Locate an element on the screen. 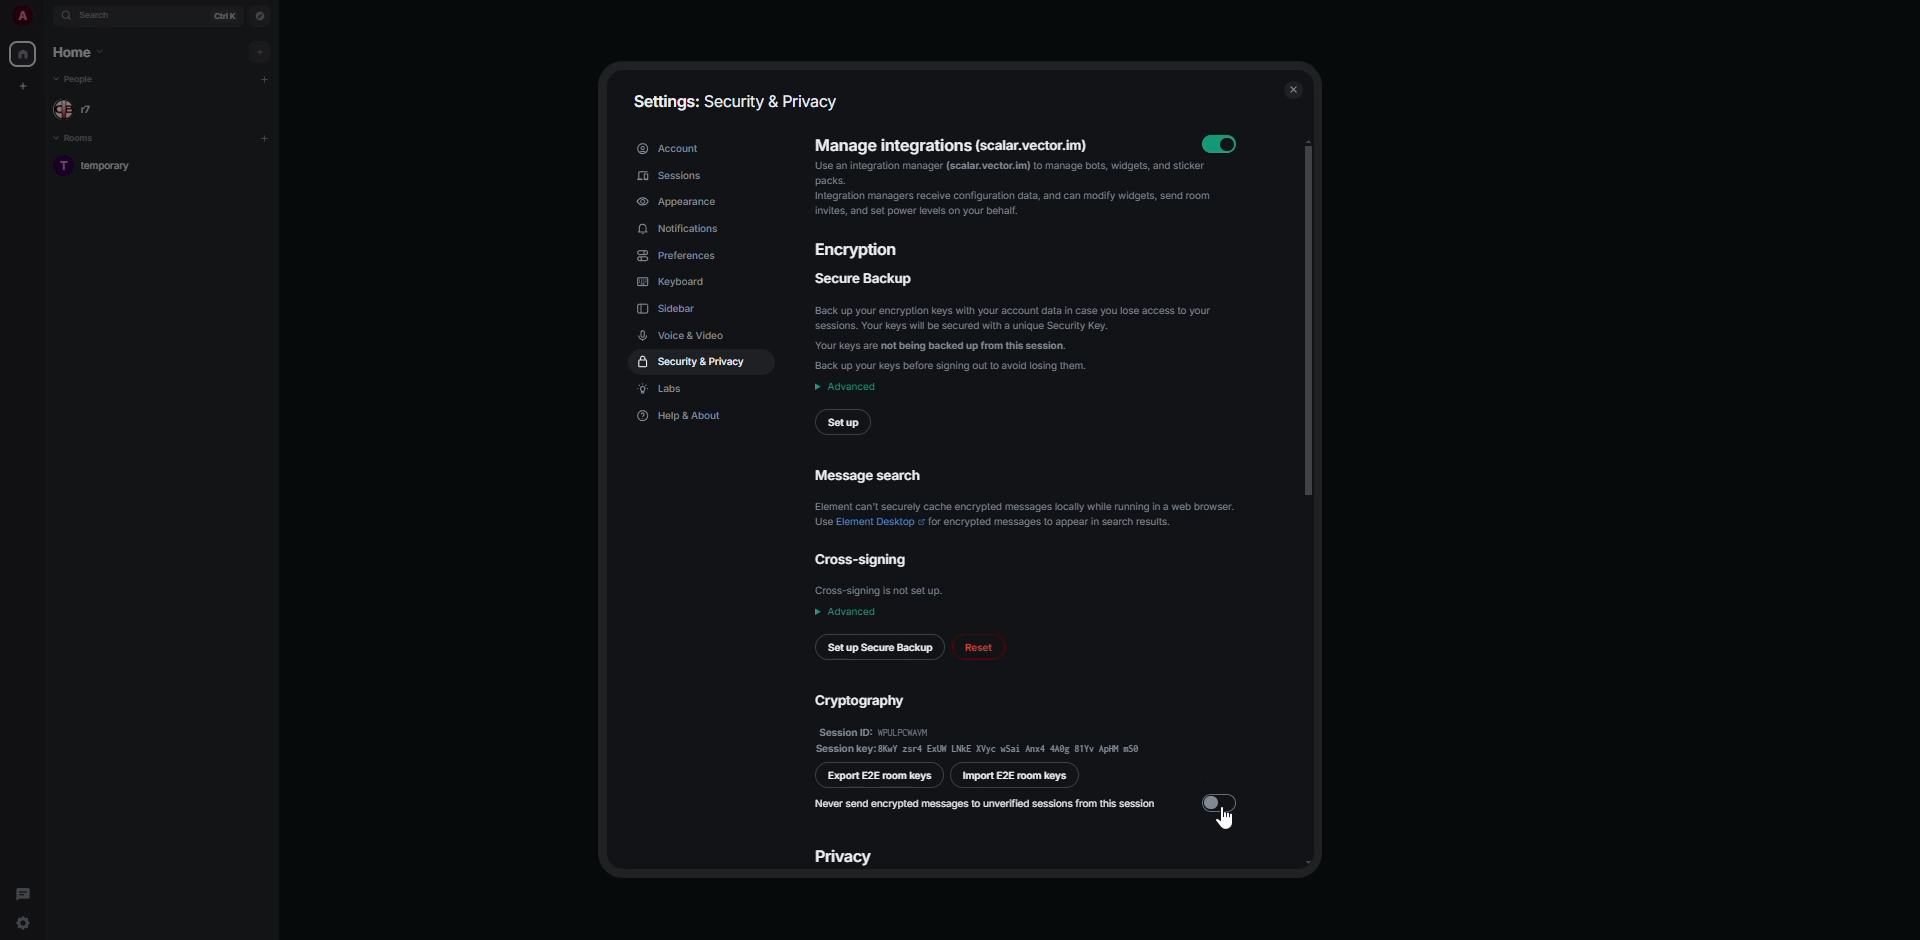  set up secure backup is located at coordinates (880, 649).